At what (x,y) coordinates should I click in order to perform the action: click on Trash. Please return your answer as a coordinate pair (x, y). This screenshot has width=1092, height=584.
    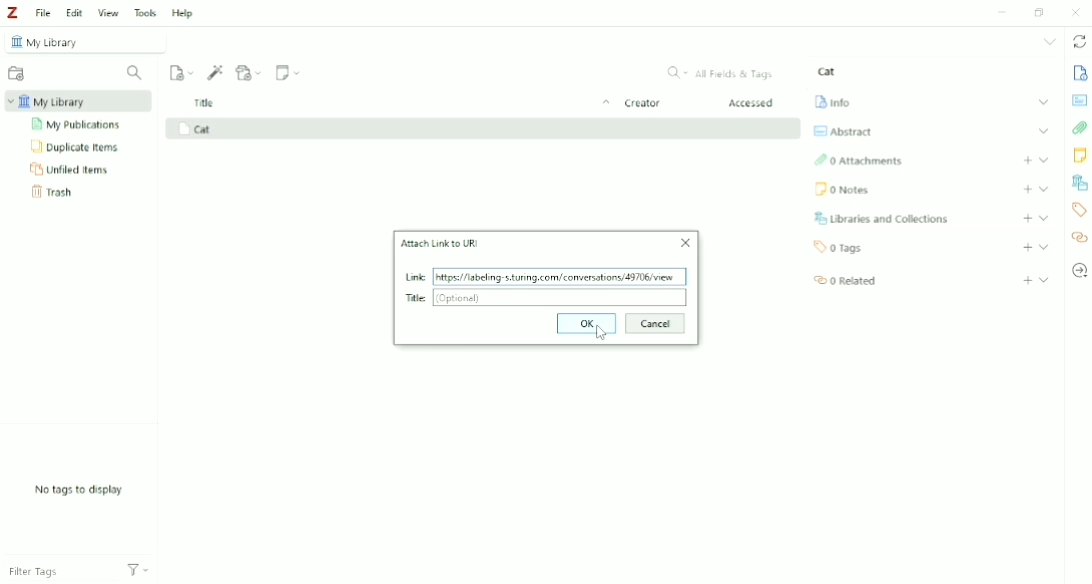
    Looking at the image, I should click on (56, 192).